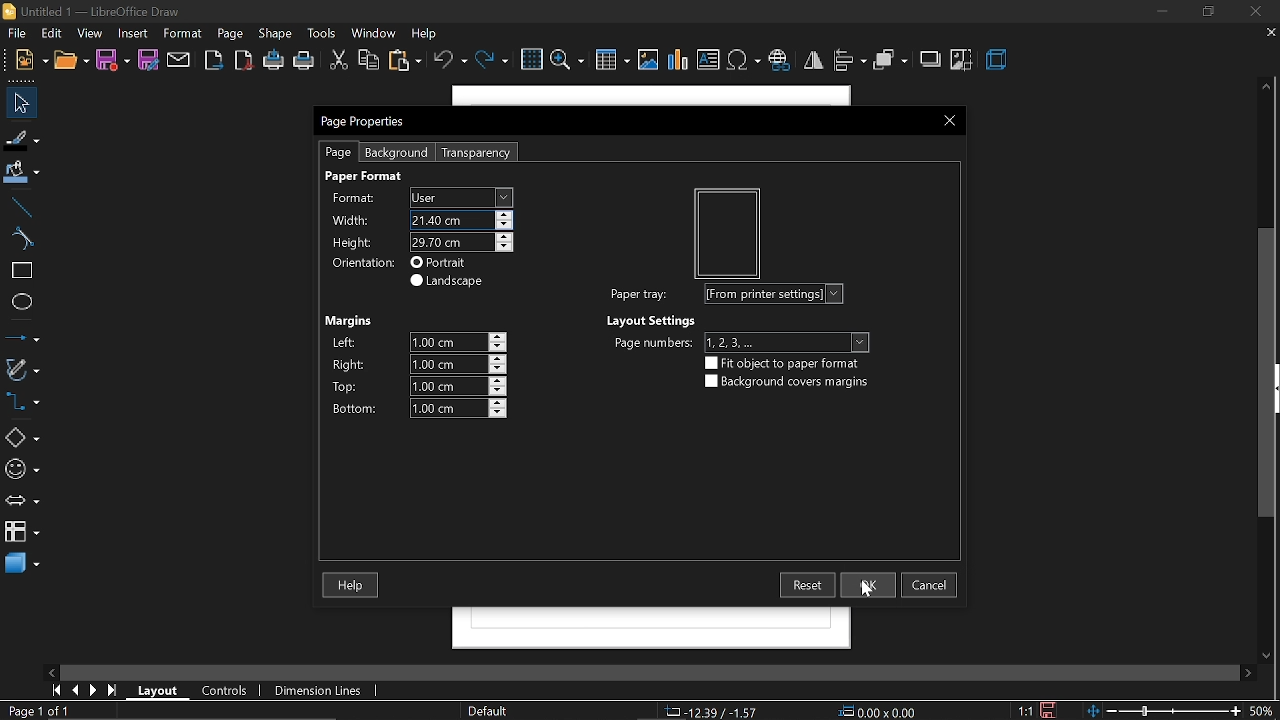 This screenshot has width=1280, height=720. I want to click on insert symbol, so click(744, 60).